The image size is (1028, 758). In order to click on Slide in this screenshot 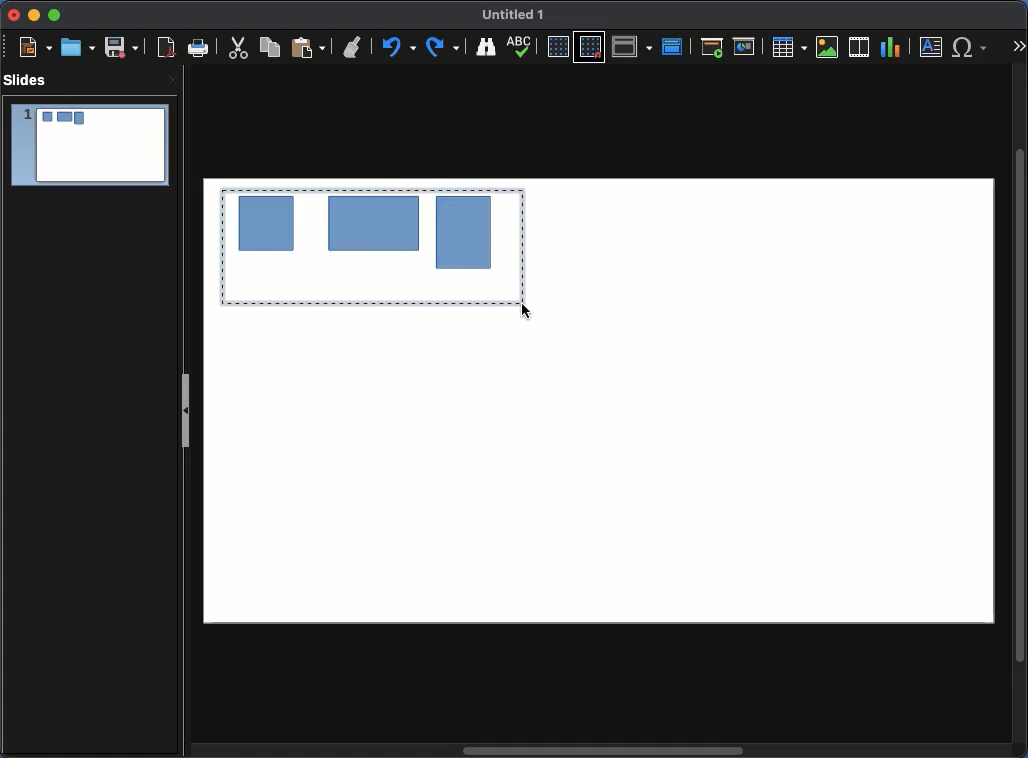, I will do `click(89, 146)`.